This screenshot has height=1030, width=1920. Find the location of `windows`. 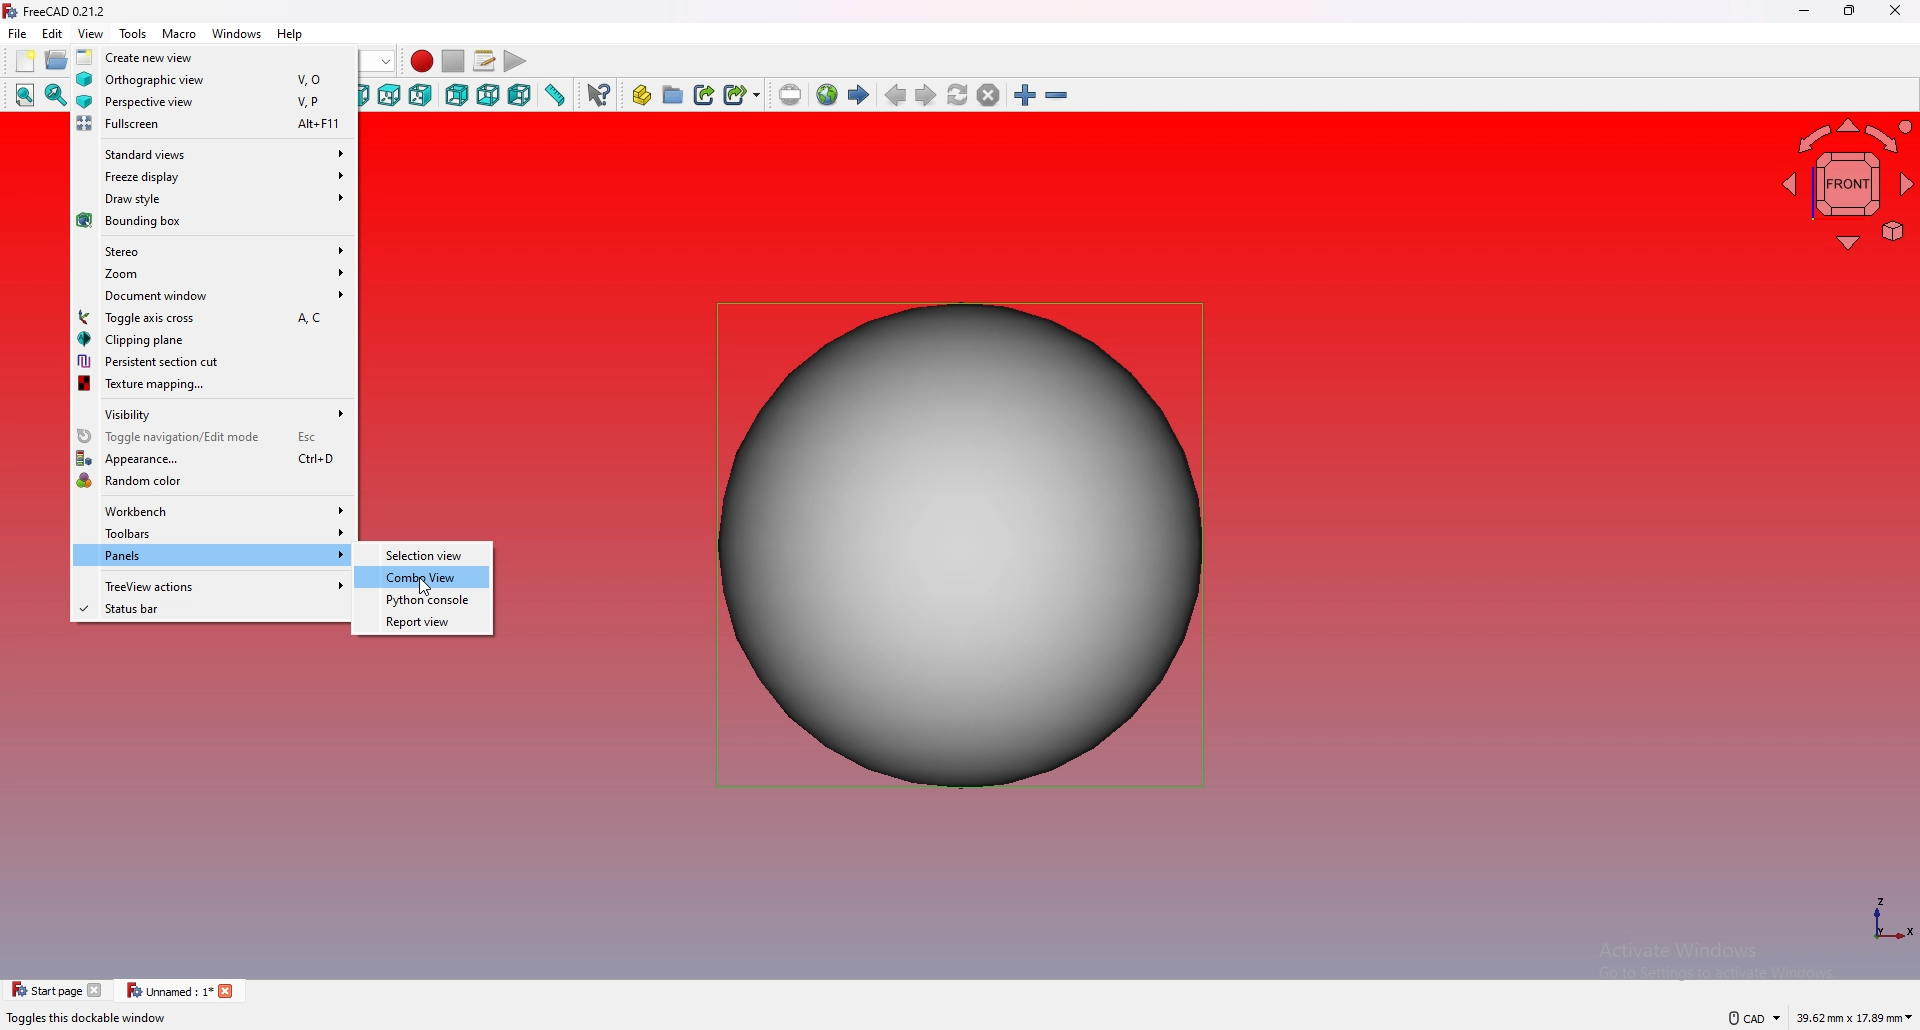

windows is located at coordinates (238, 34).